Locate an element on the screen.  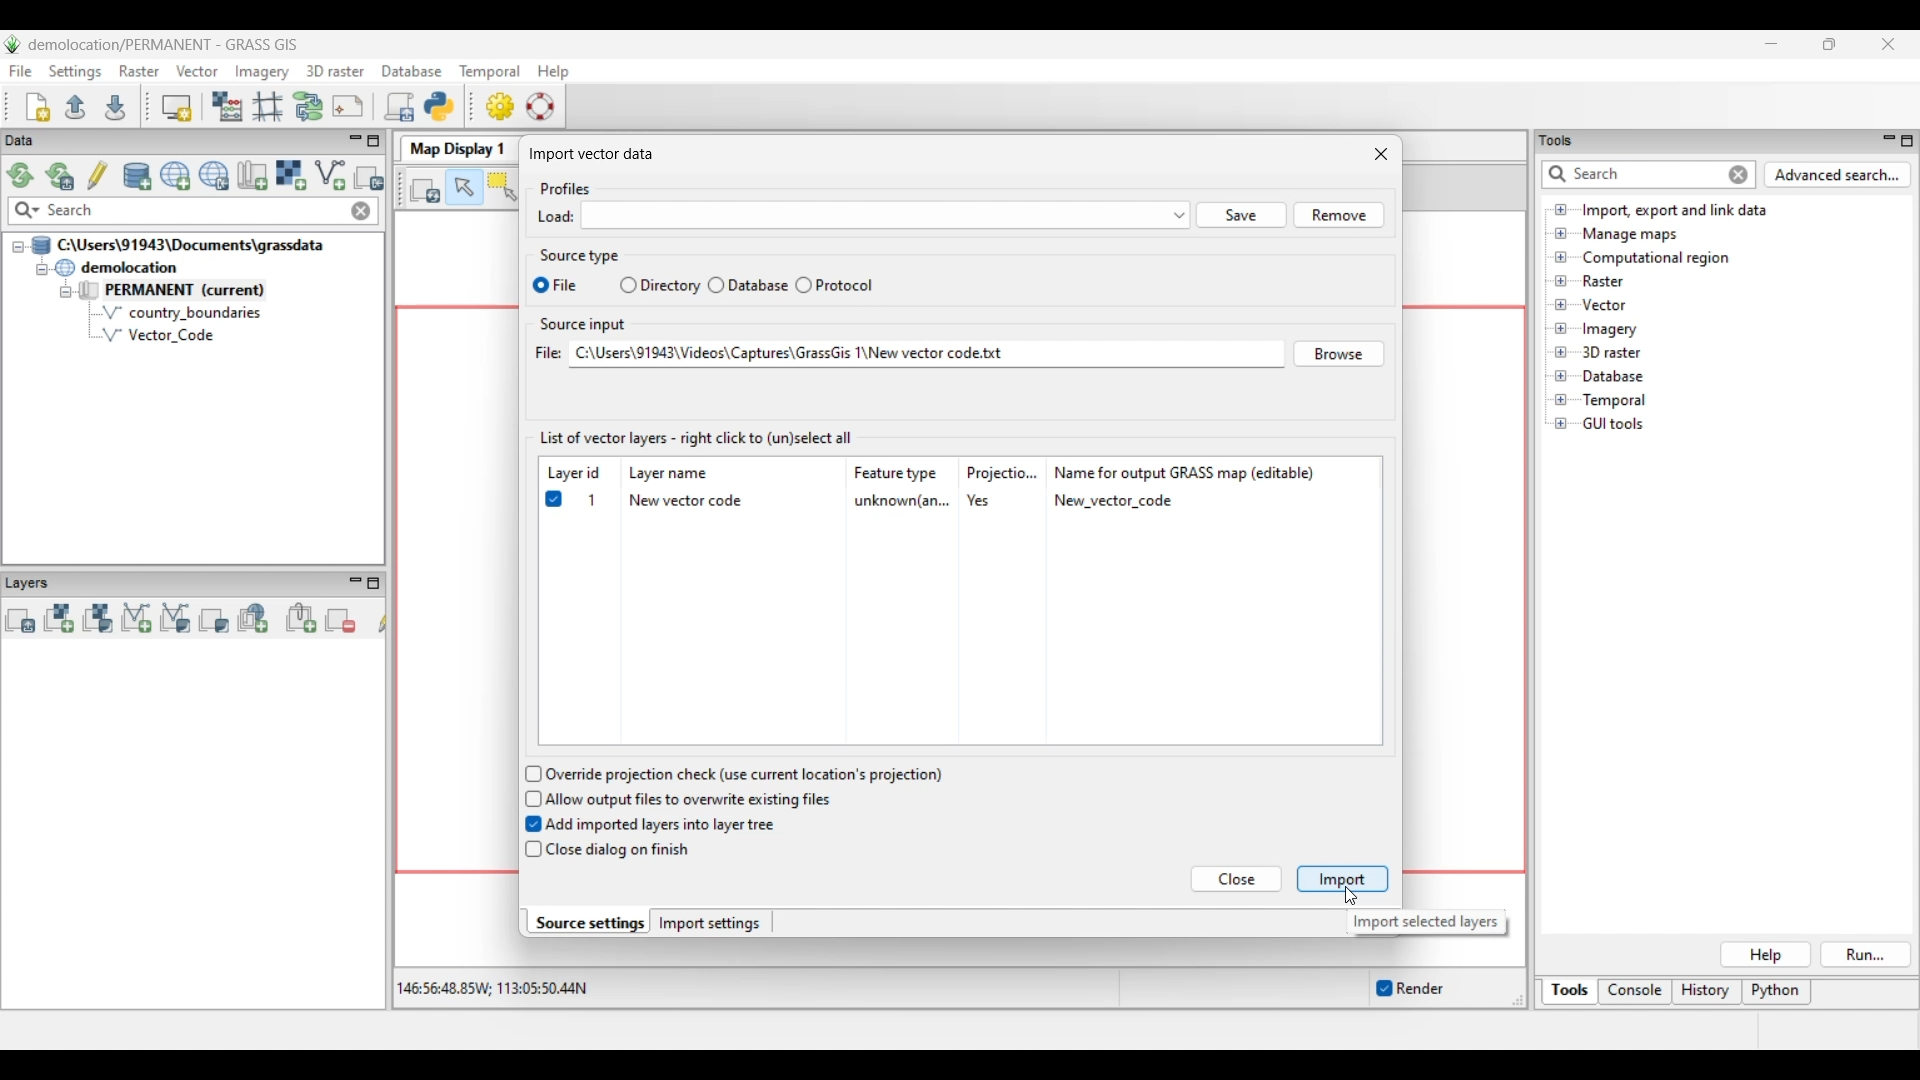
Allow output files to overwrite existing files is located at coordinates (680, 799).